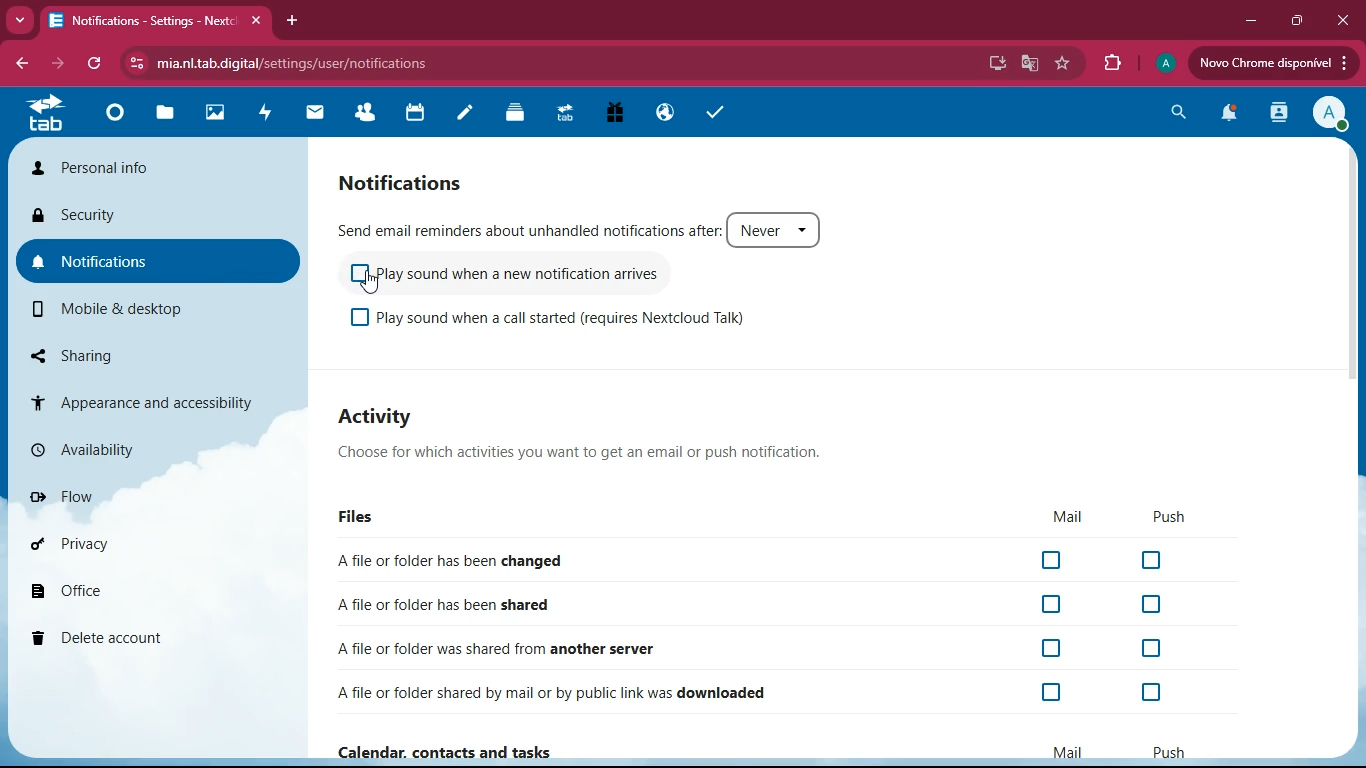  What do you see at coordinates (1172, 114) in the screenshot?
I see `search` at bounding box center [1172, 114].